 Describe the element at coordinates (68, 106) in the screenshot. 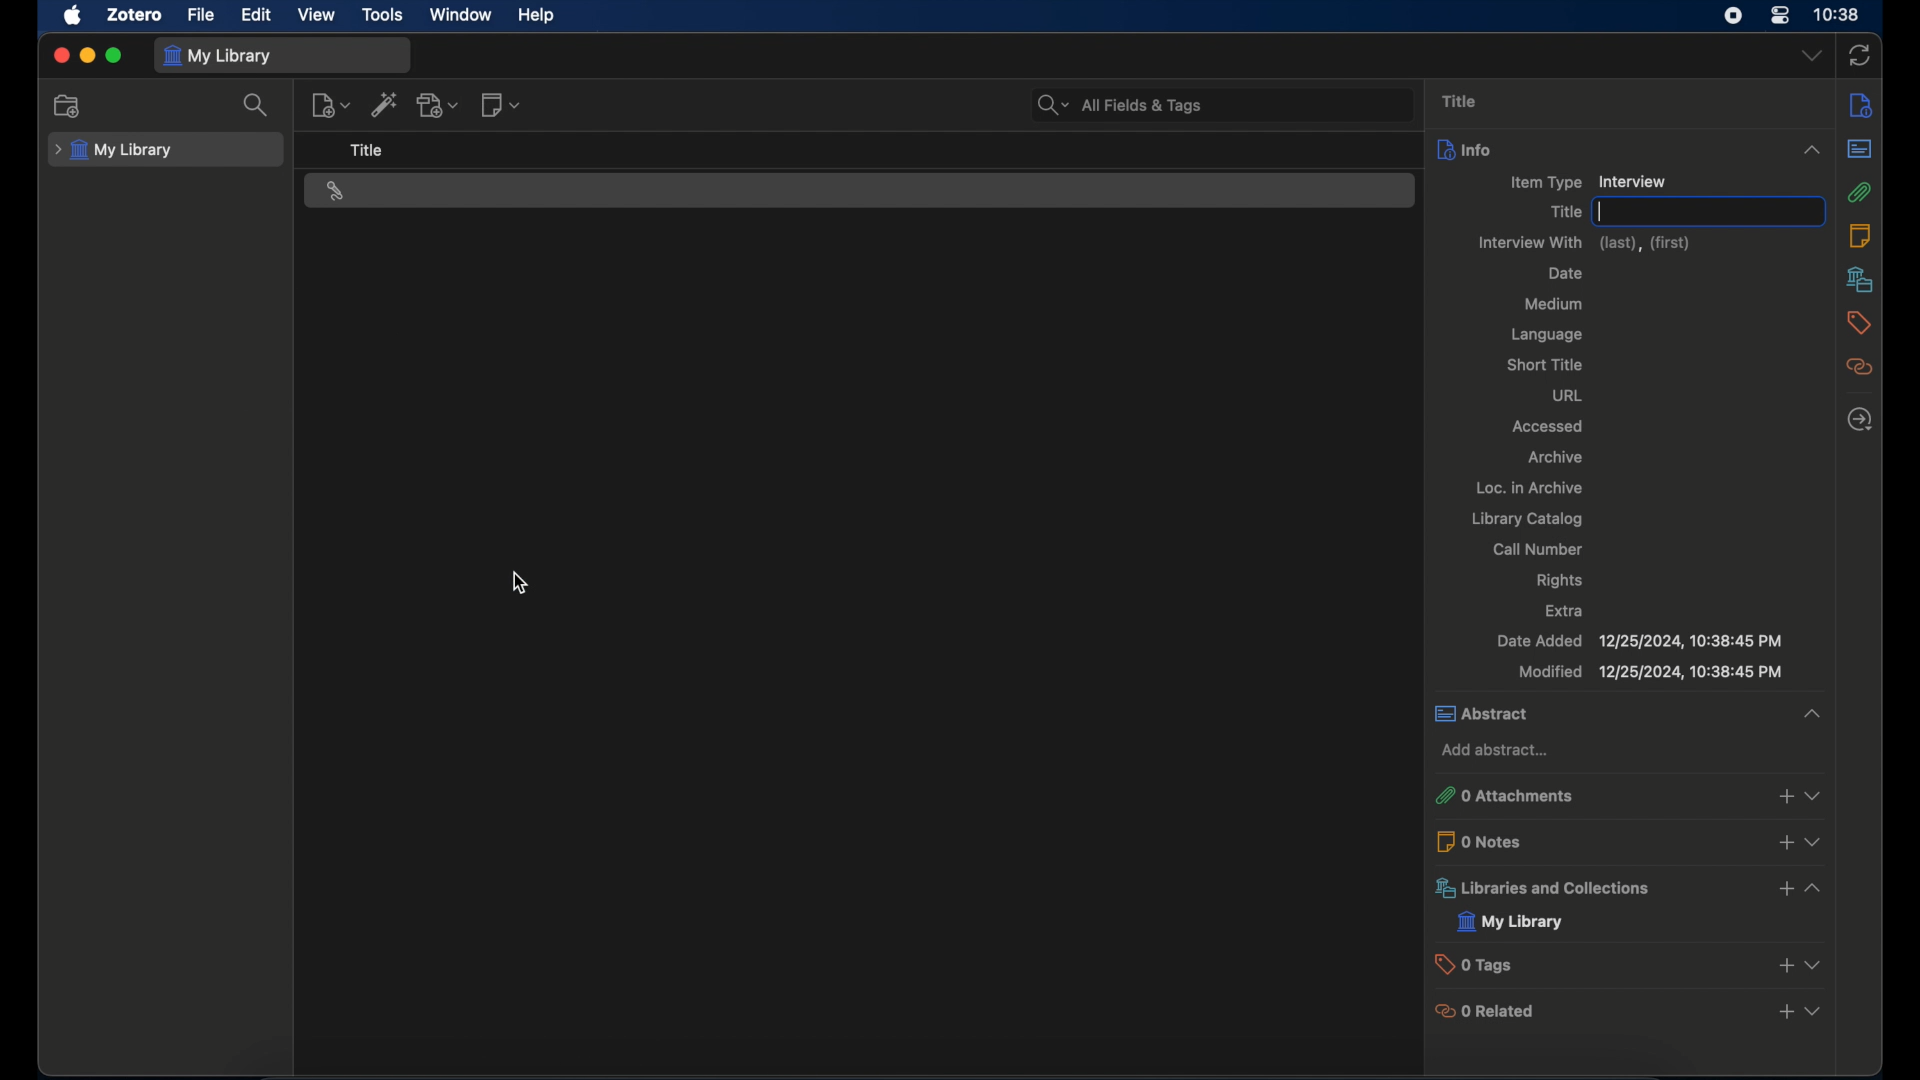

I see `new collection` at that location.